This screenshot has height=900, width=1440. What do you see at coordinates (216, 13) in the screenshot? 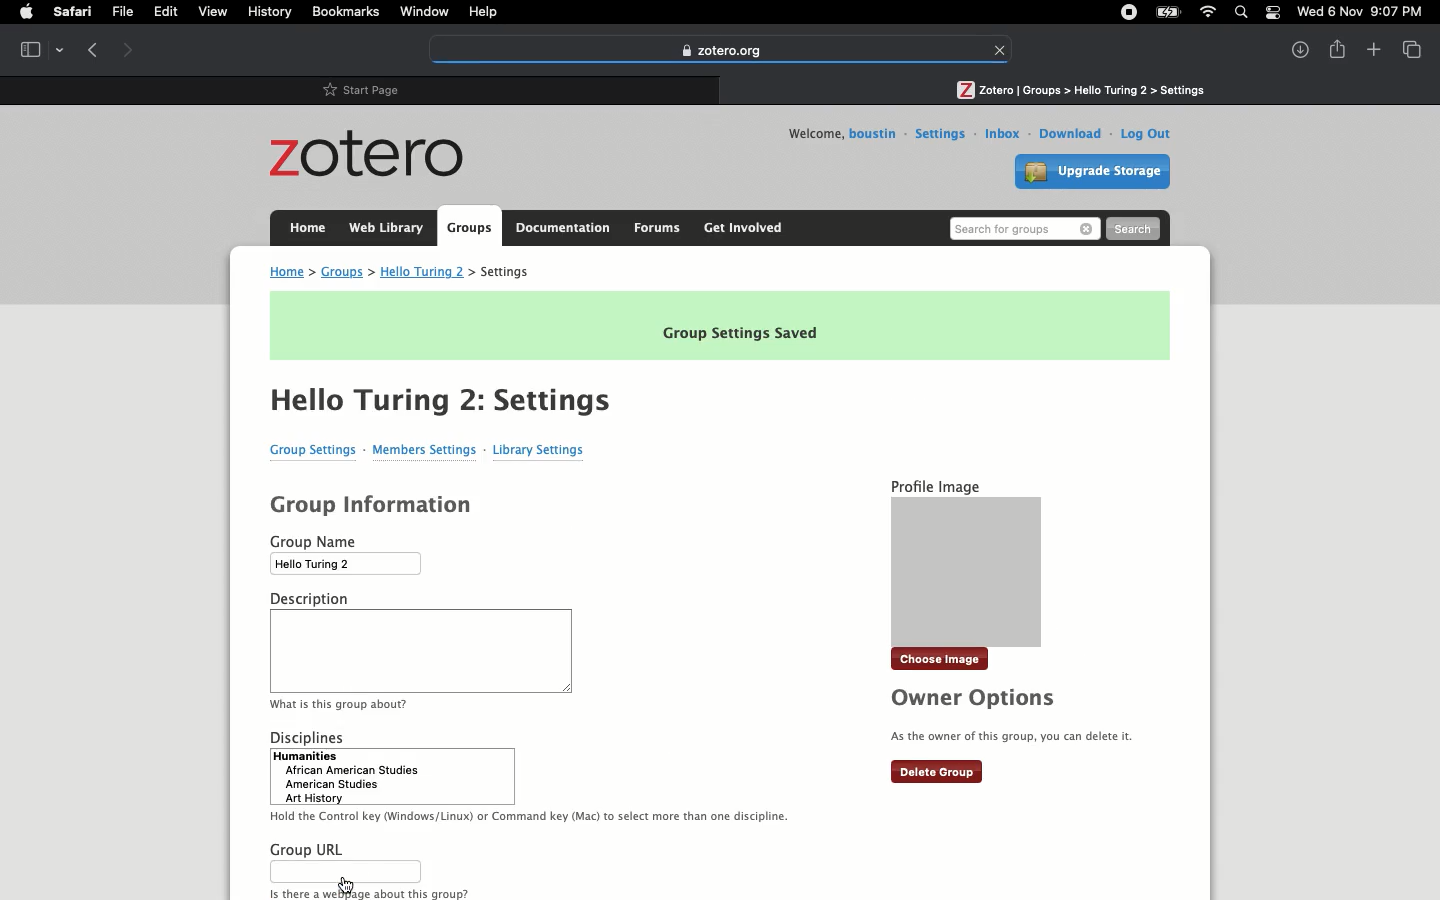
I see `View` at bounding box center [216, 13].